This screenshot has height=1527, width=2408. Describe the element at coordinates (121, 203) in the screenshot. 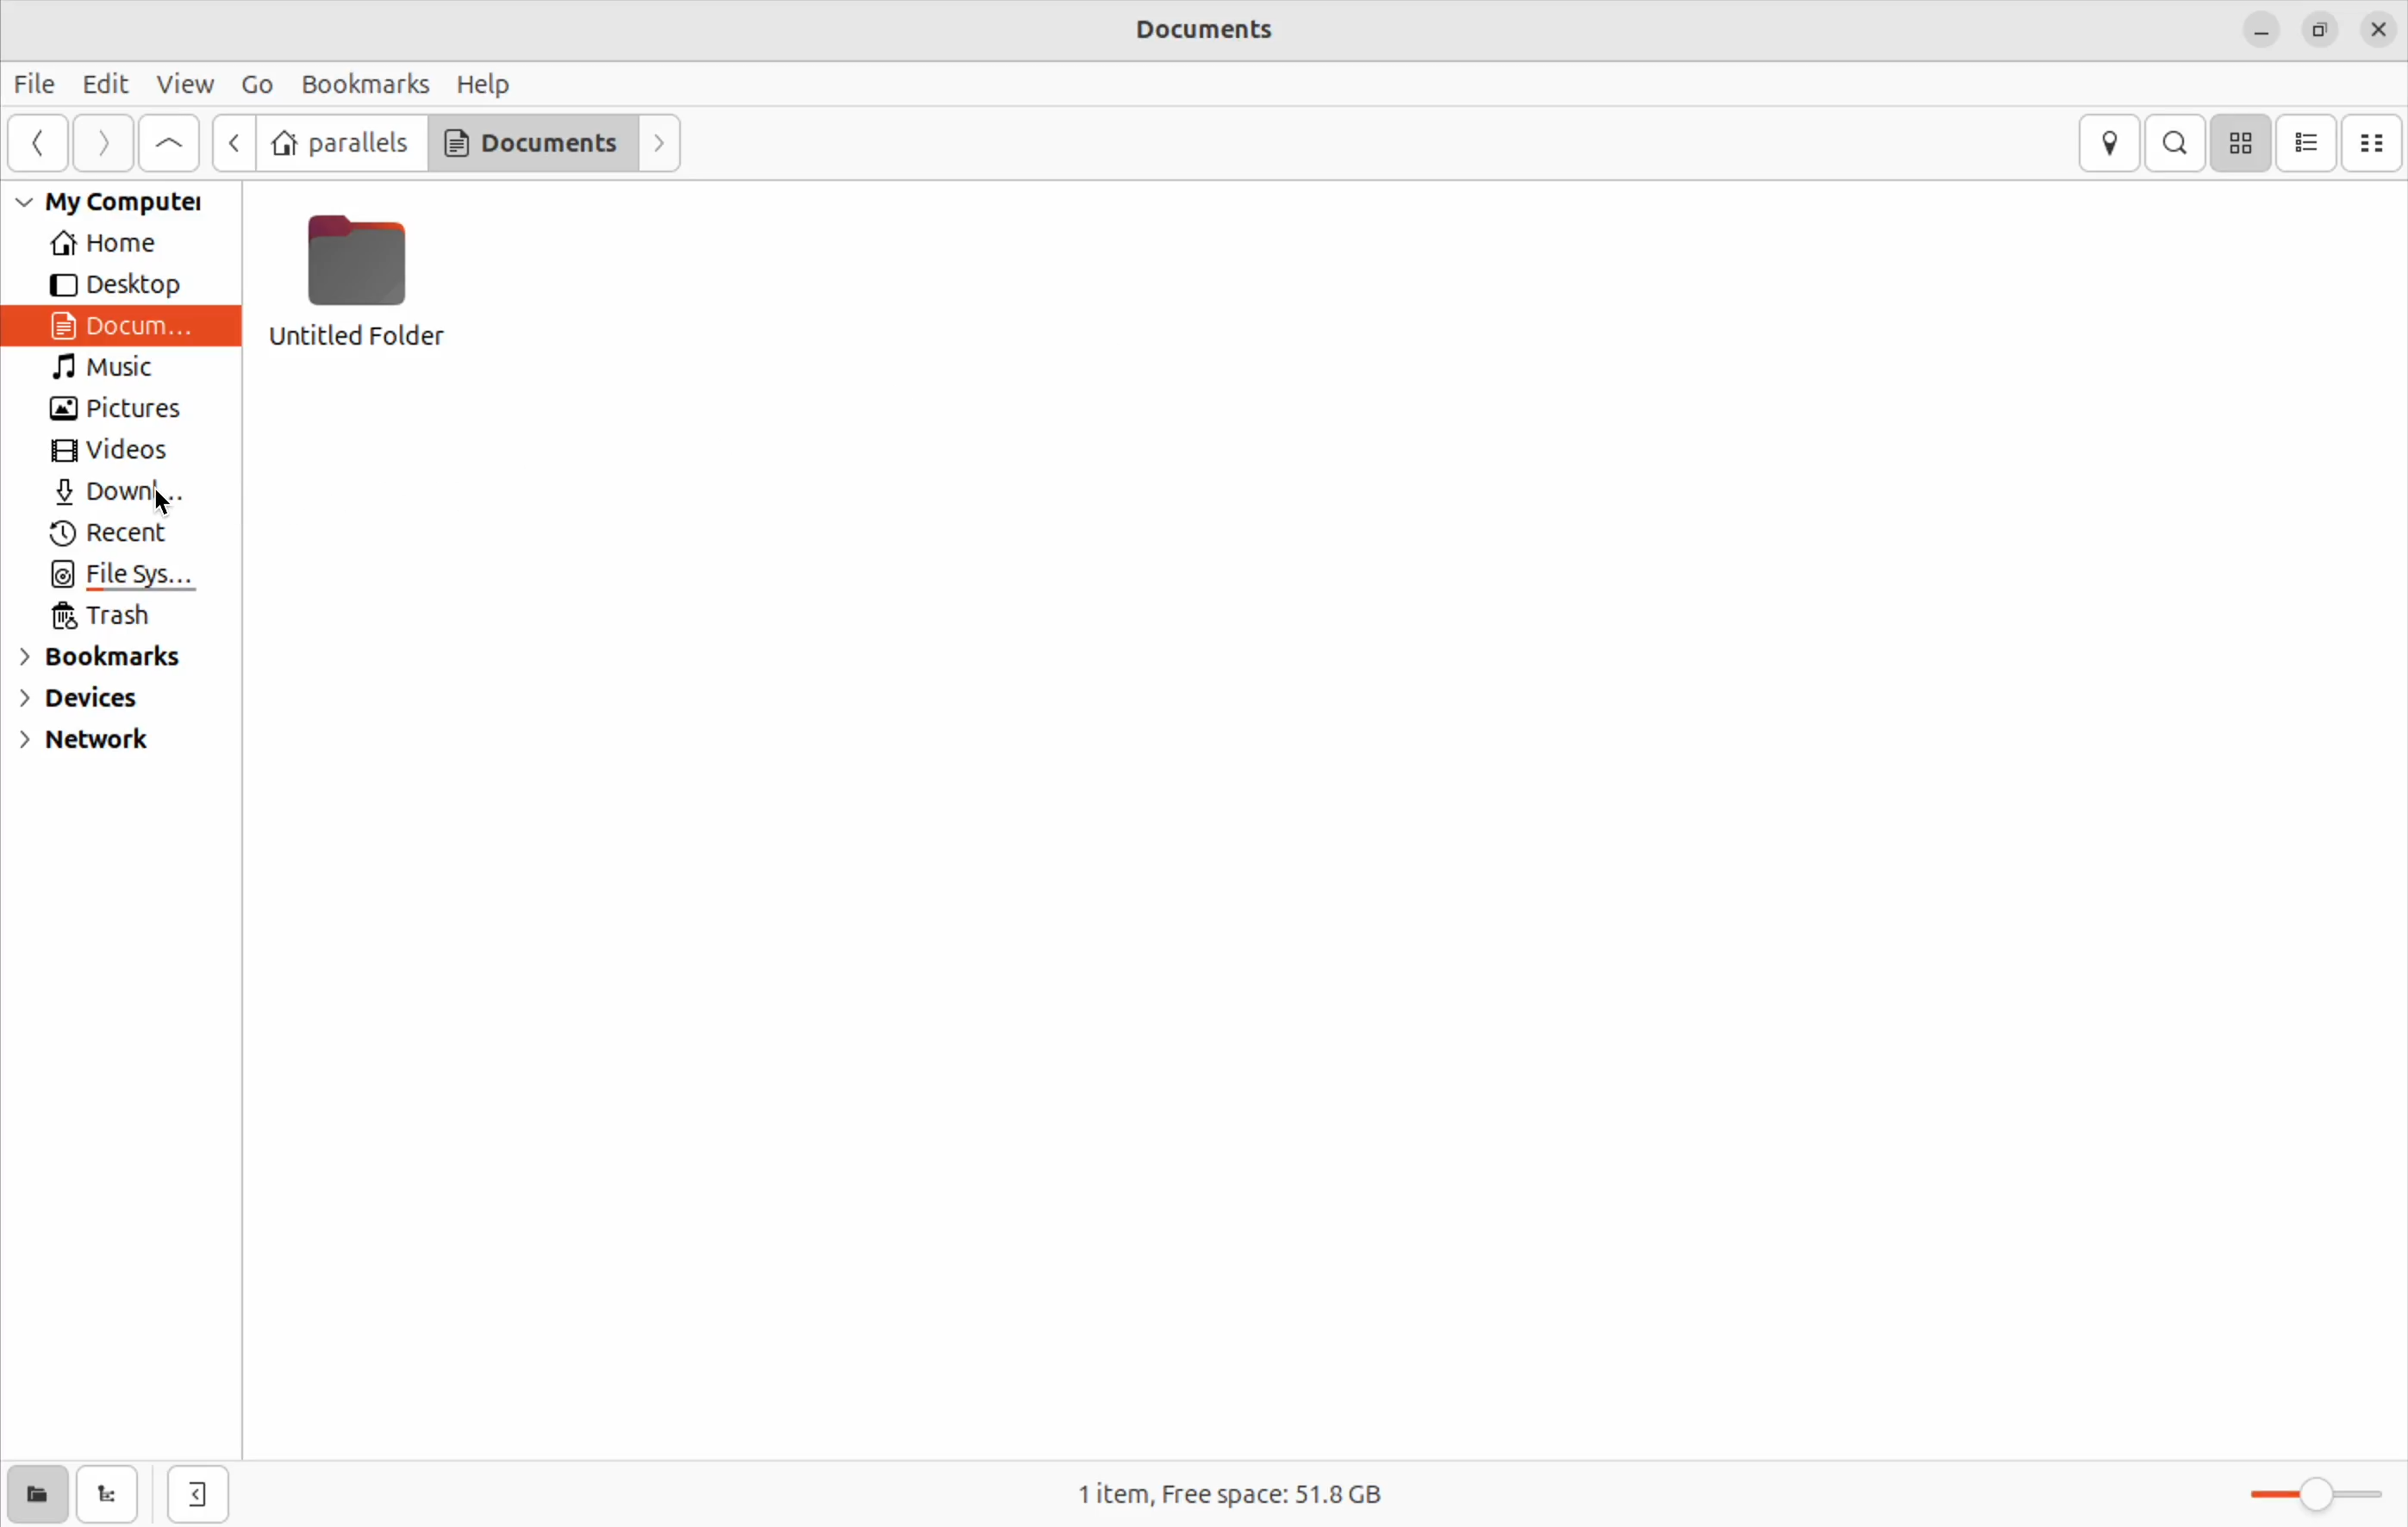

I see `My computer` at that location.